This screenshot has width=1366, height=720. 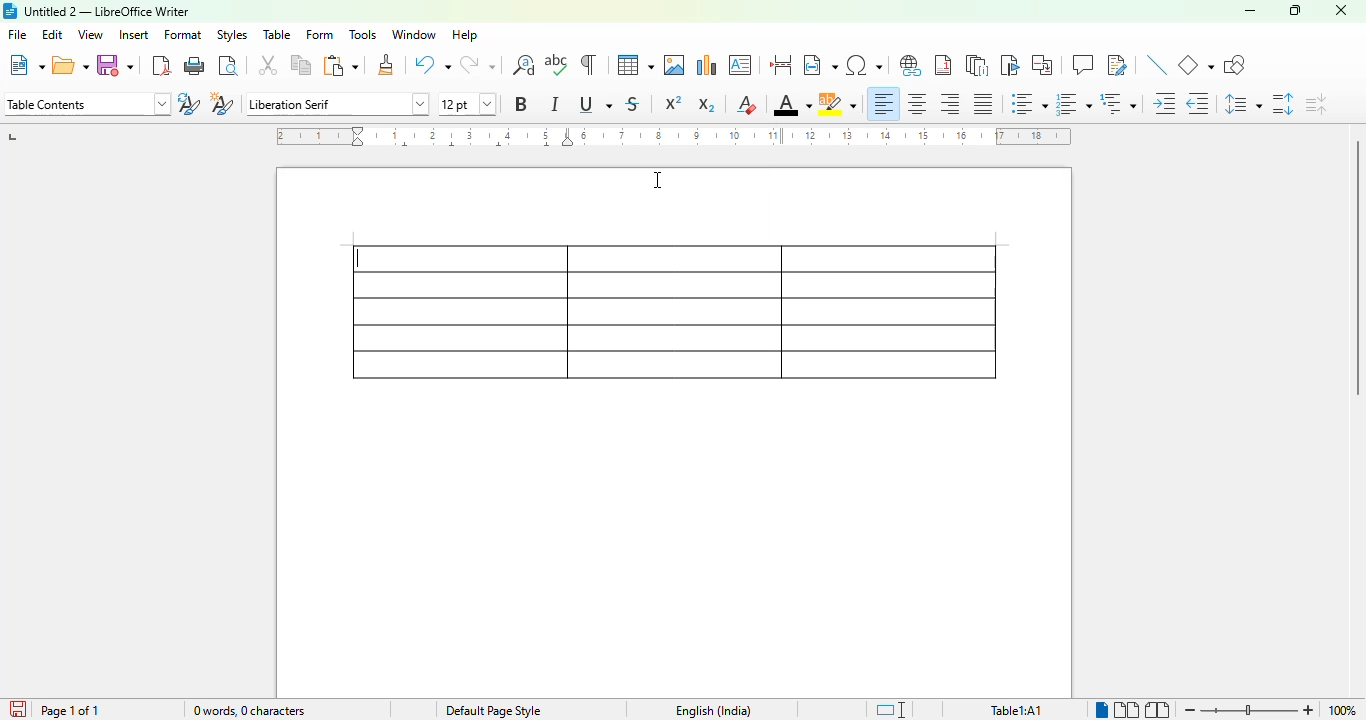 What do you see at coordinates (1191, 710) in the screenshot?
I see `zoom out` at bounding box center [1191, 710].